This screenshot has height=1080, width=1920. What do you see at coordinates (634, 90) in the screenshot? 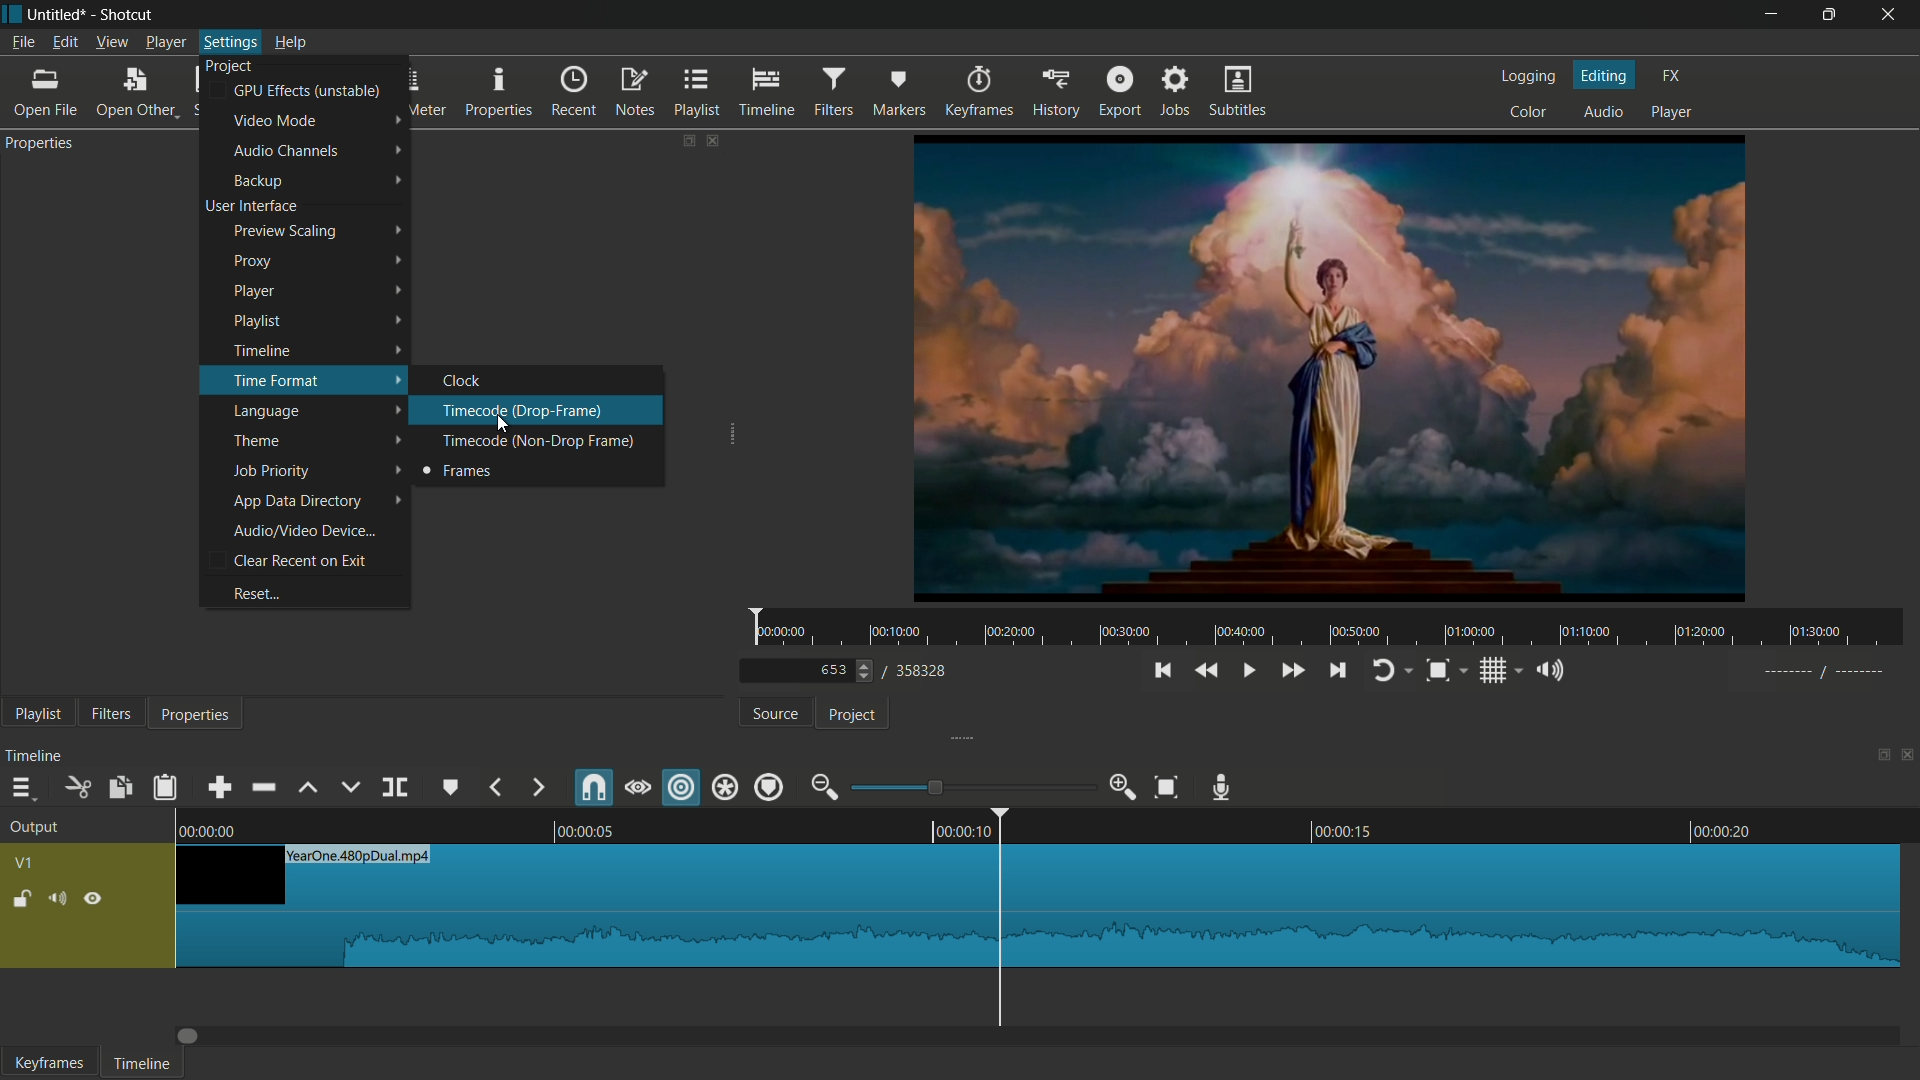
I see `notes` at bounding box center [634, 90].